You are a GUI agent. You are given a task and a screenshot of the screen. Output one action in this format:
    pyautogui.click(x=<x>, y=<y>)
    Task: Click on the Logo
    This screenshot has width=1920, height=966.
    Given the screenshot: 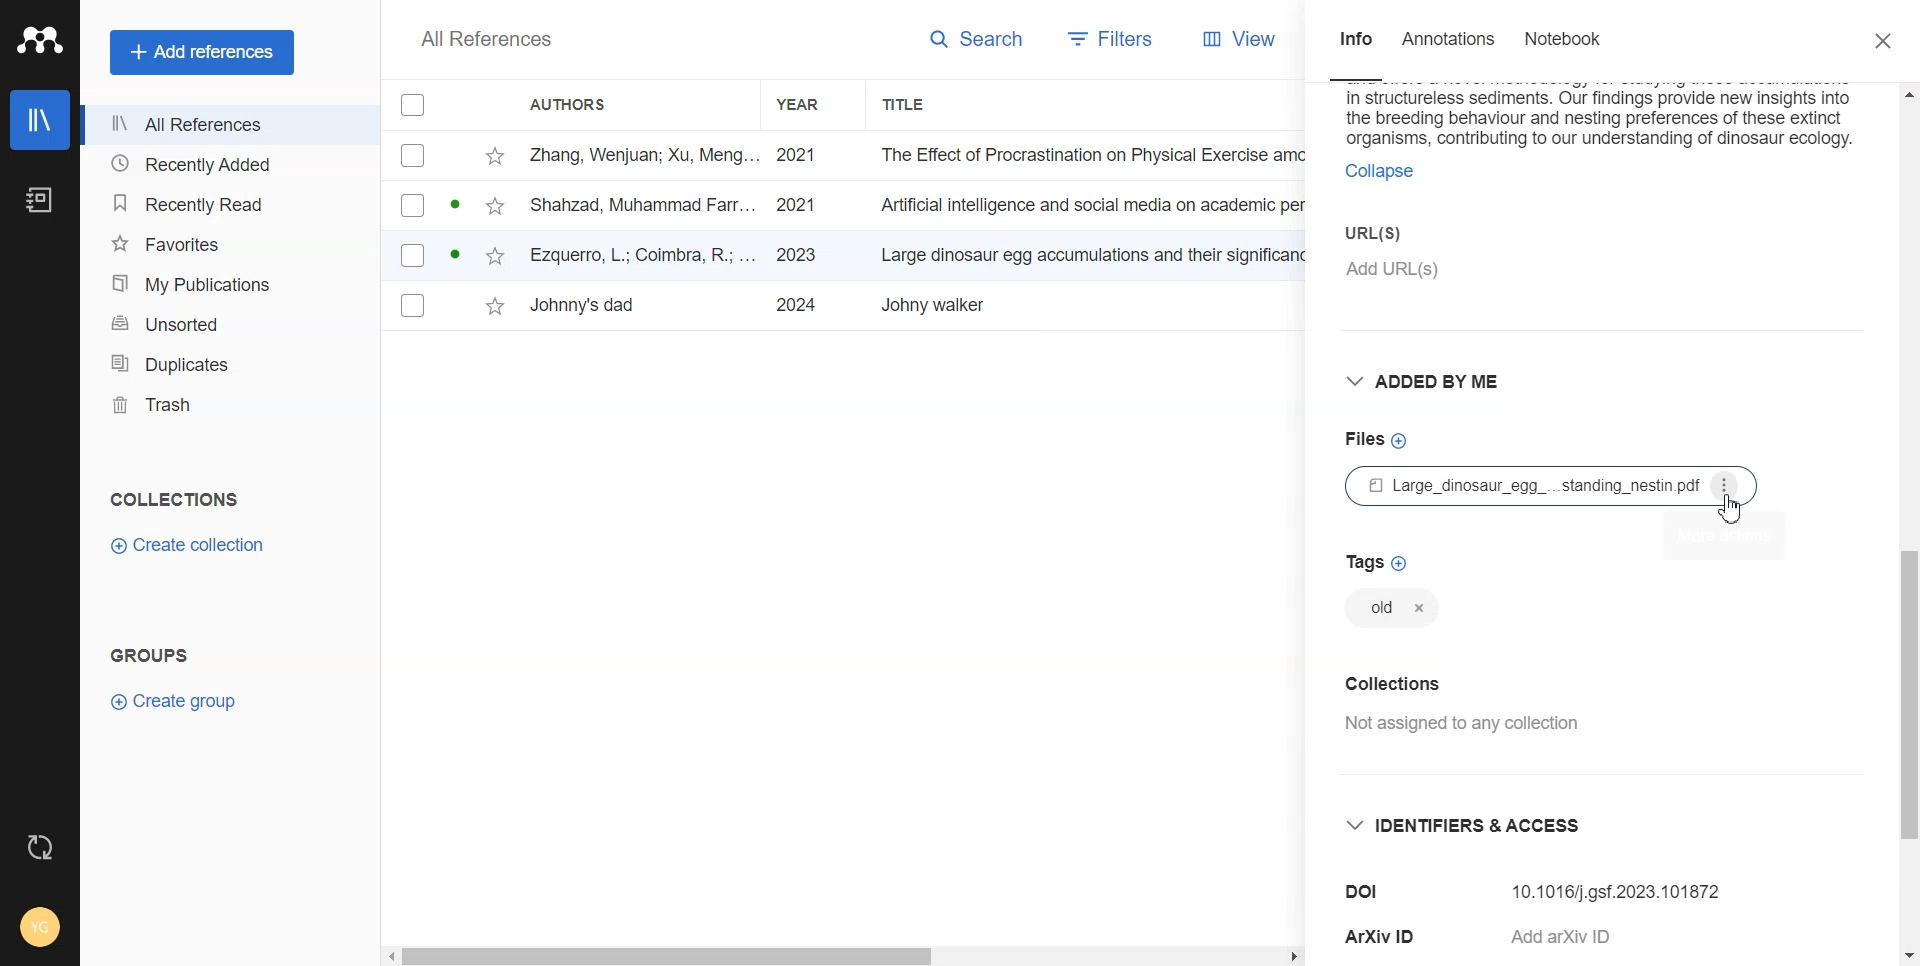 What is the action you would take?
    pyautogui.click(x=40, y=40)
    